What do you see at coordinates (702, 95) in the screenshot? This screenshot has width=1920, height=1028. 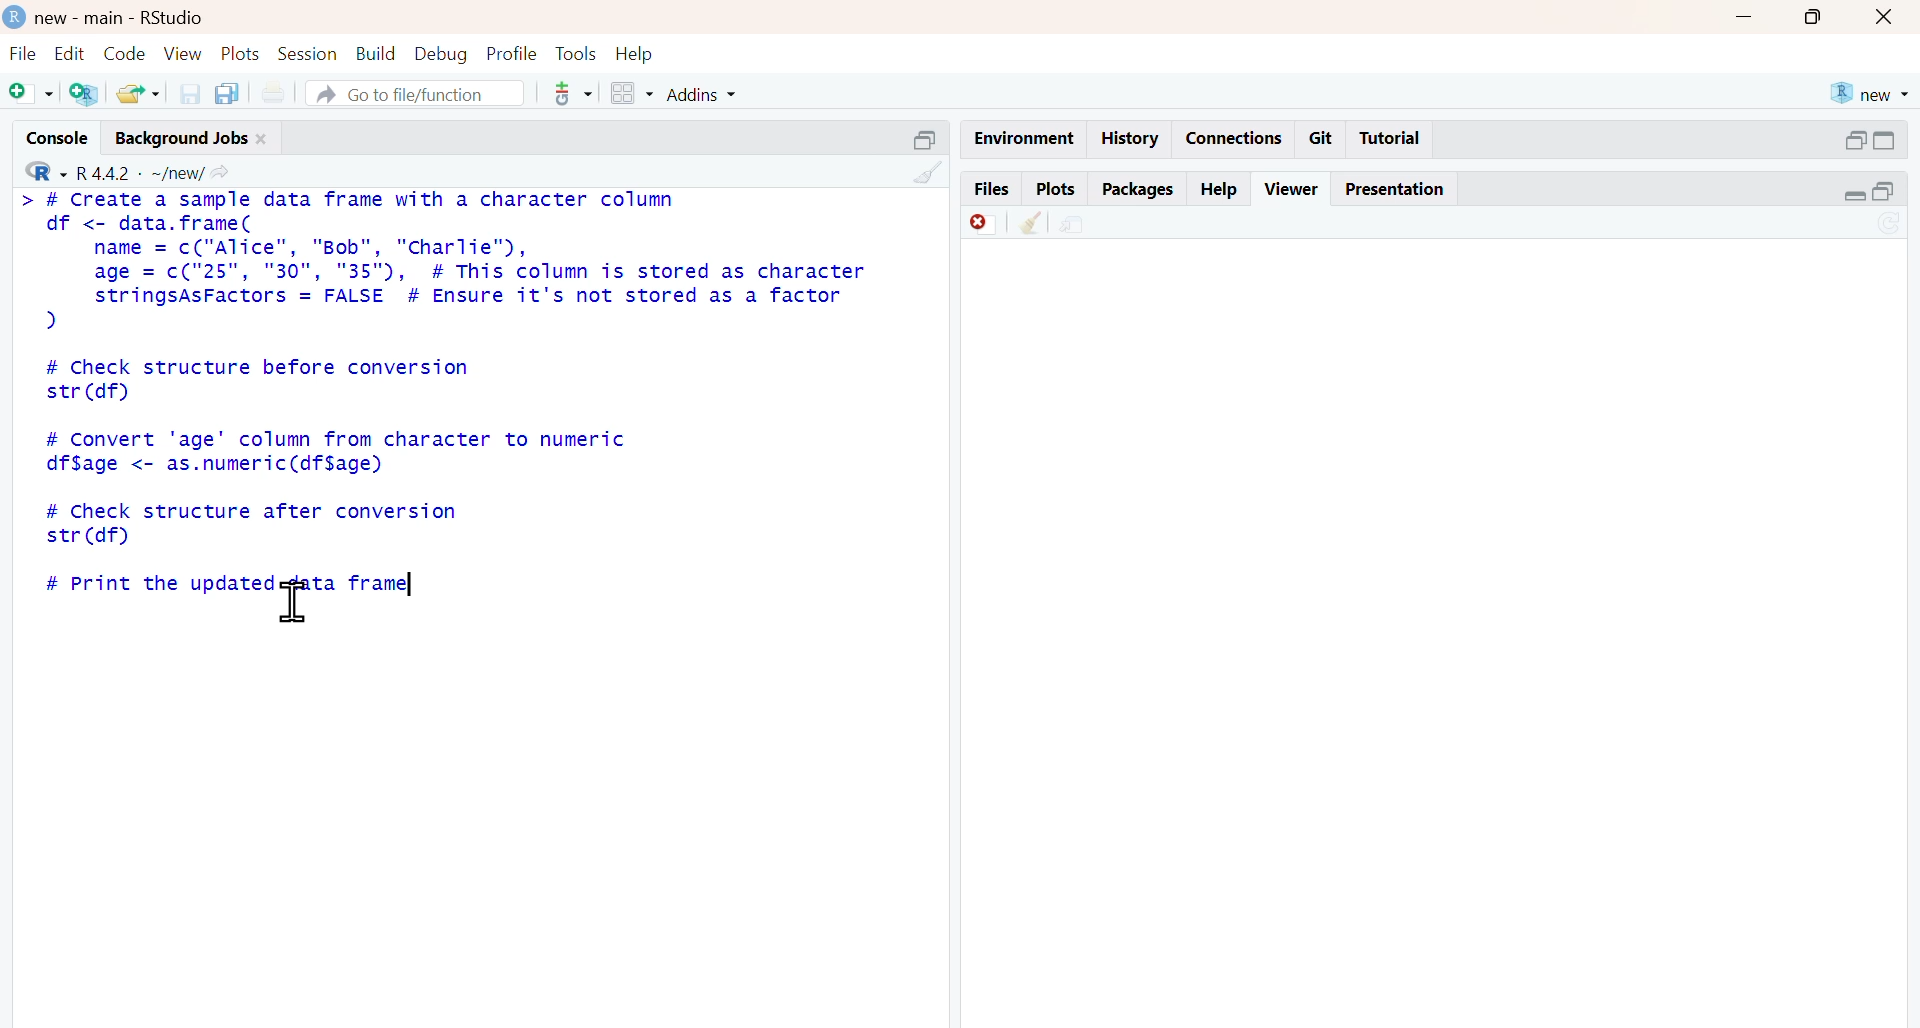 I see `addins` at bounding box center [702, 95].